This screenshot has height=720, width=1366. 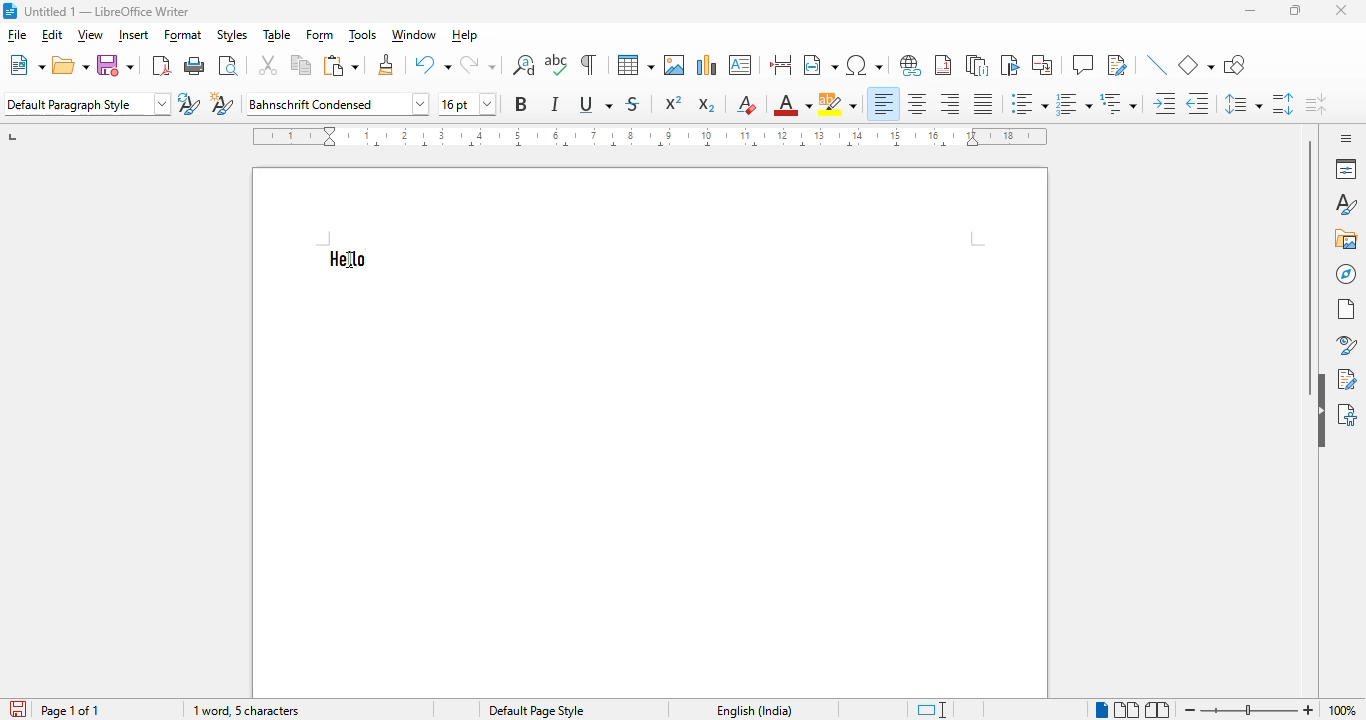 What do you see at coordinates (1196, 64) in the screenshot?
I see `basic shapes` at bounding box center [1196, 64].